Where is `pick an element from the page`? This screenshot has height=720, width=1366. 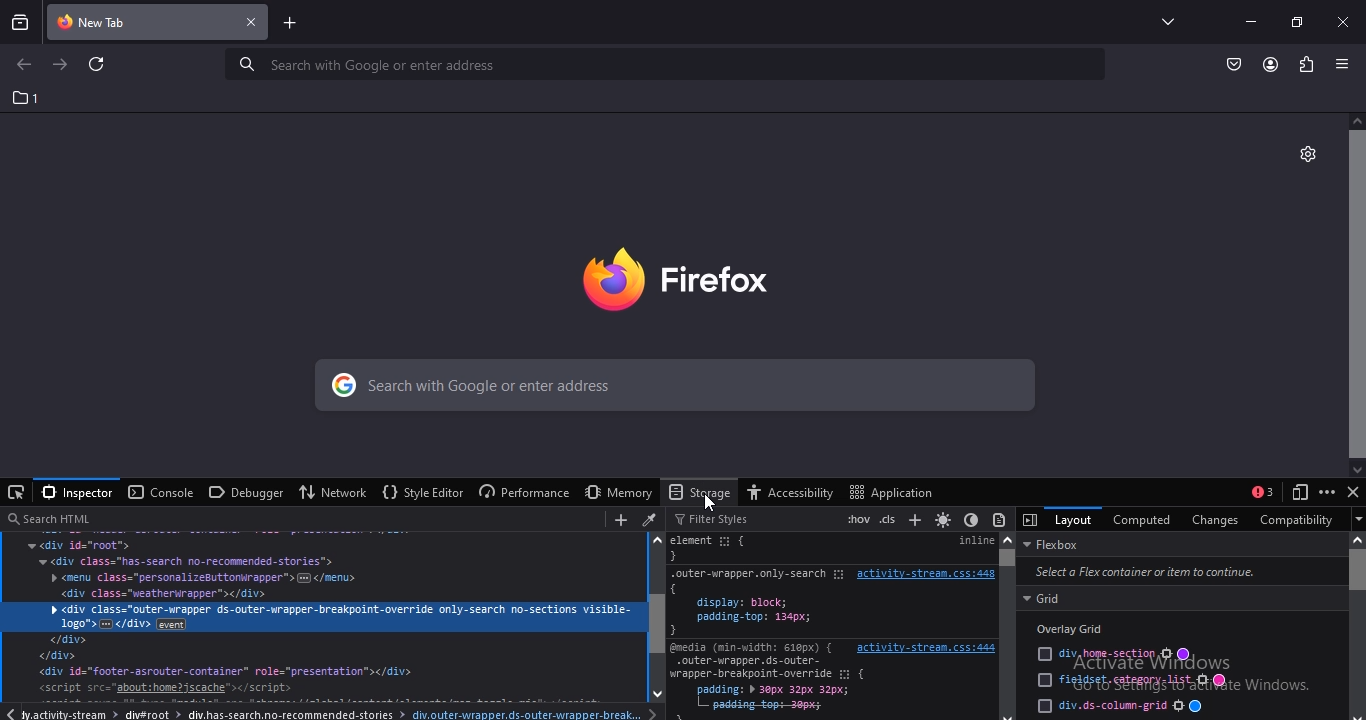
pick an element from the page is located at coordinates (16, 493).